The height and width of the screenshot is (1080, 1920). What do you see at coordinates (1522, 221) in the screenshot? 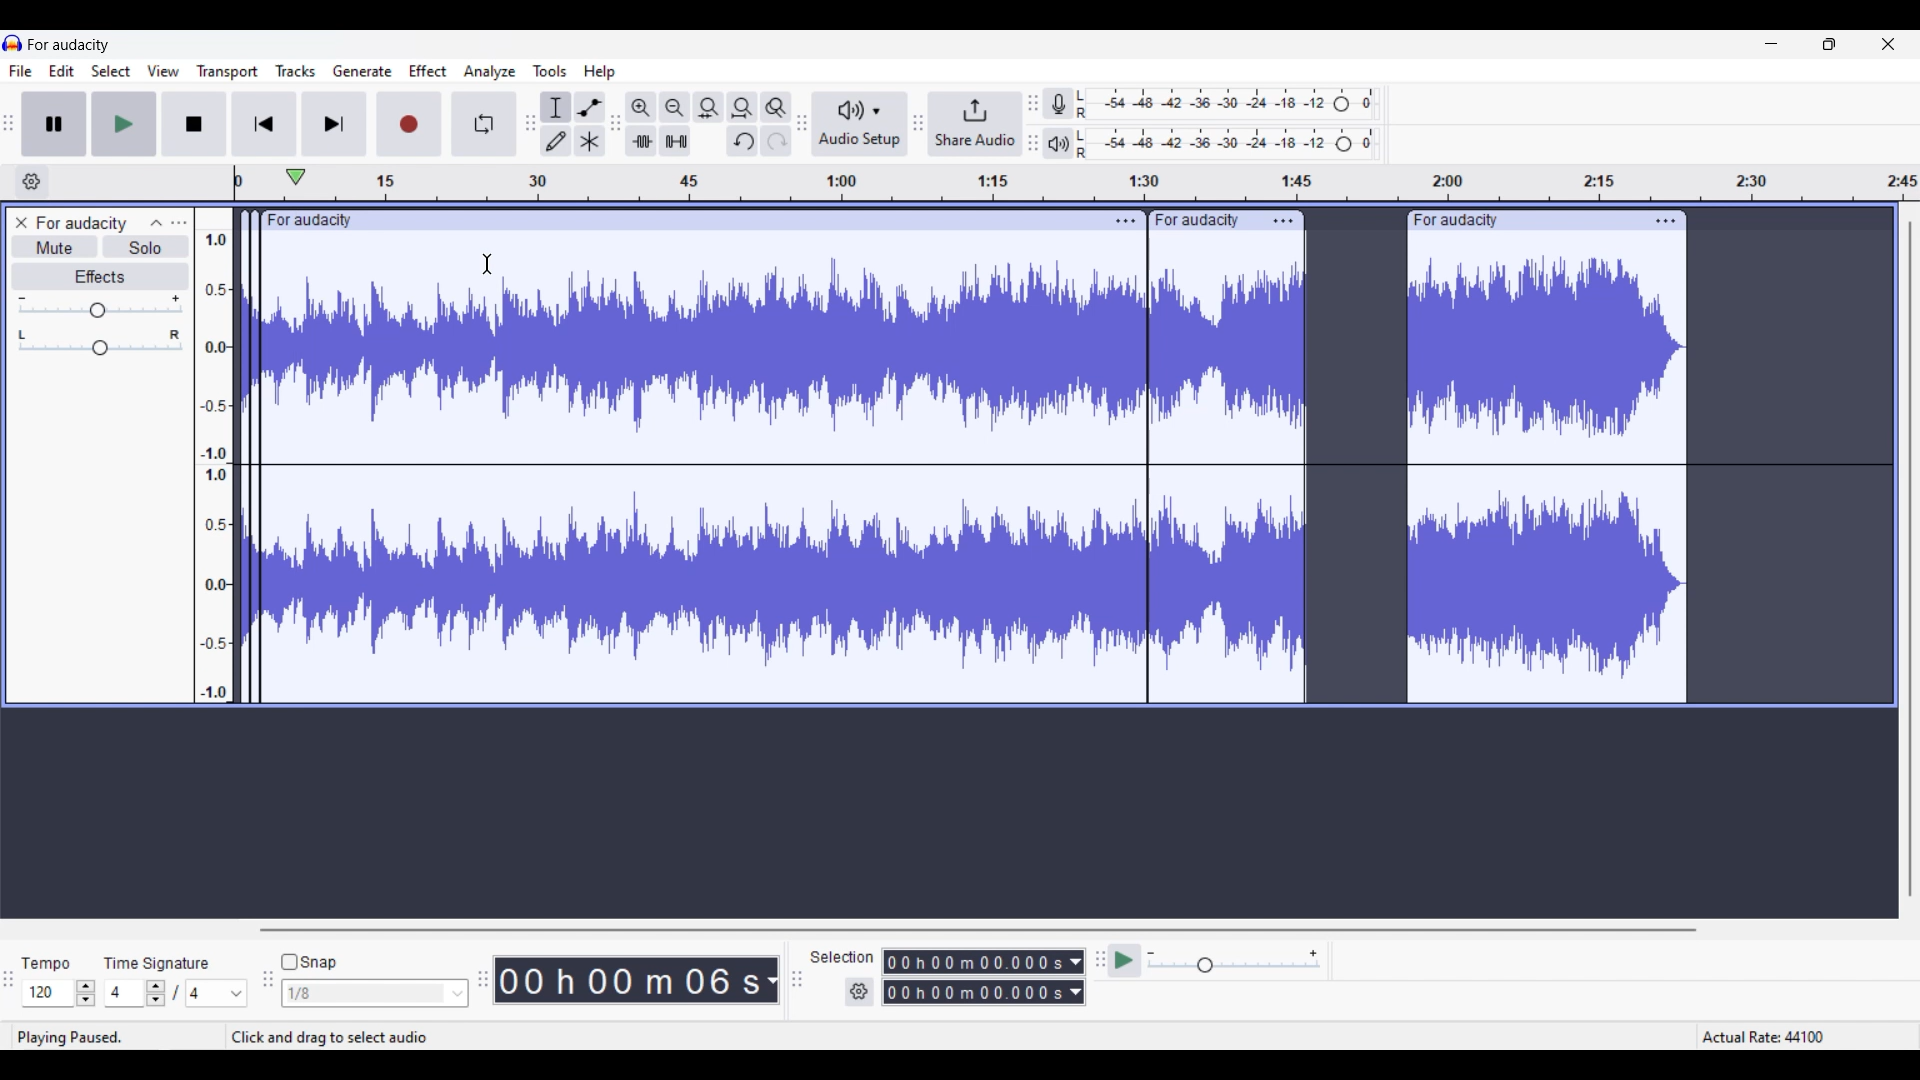
I see `click to drag` at bounding box center [1522, 221].